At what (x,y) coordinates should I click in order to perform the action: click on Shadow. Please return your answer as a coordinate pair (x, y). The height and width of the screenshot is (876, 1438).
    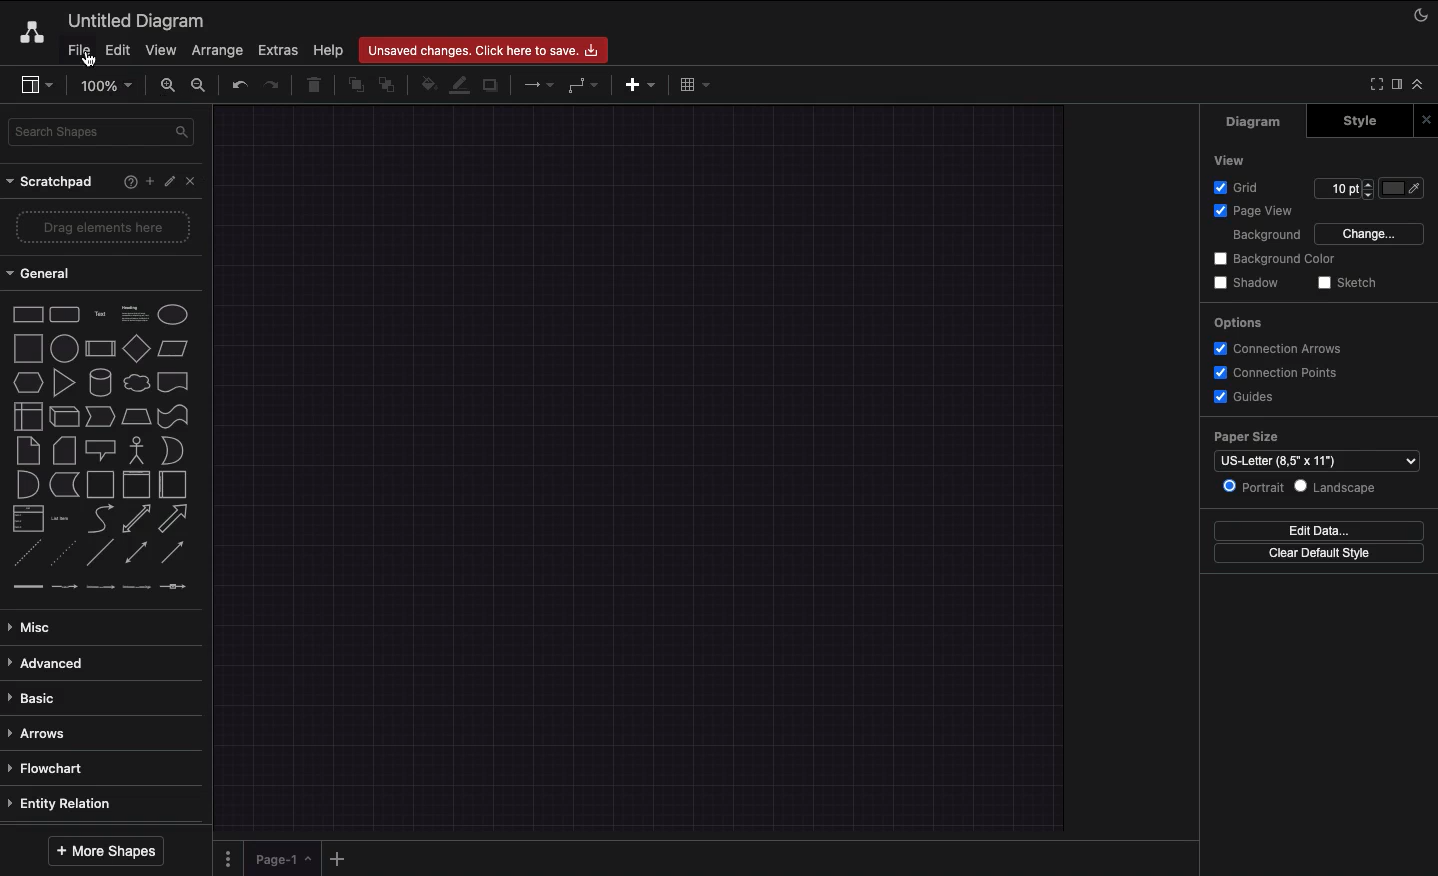
    Looking at the image, I should click on (492, 84).